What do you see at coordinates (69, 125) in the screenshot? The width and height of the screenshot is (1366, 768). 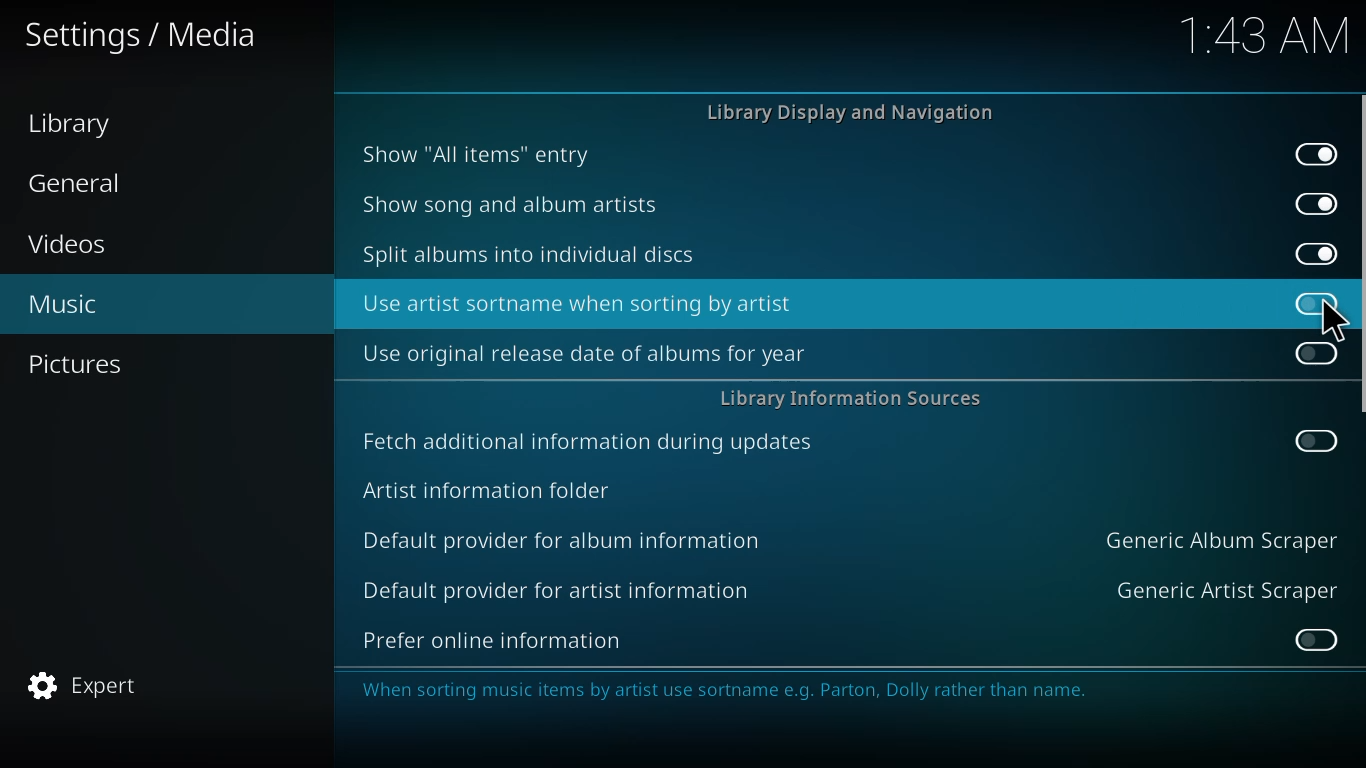 I see `library` at bounding box center [69, 125].